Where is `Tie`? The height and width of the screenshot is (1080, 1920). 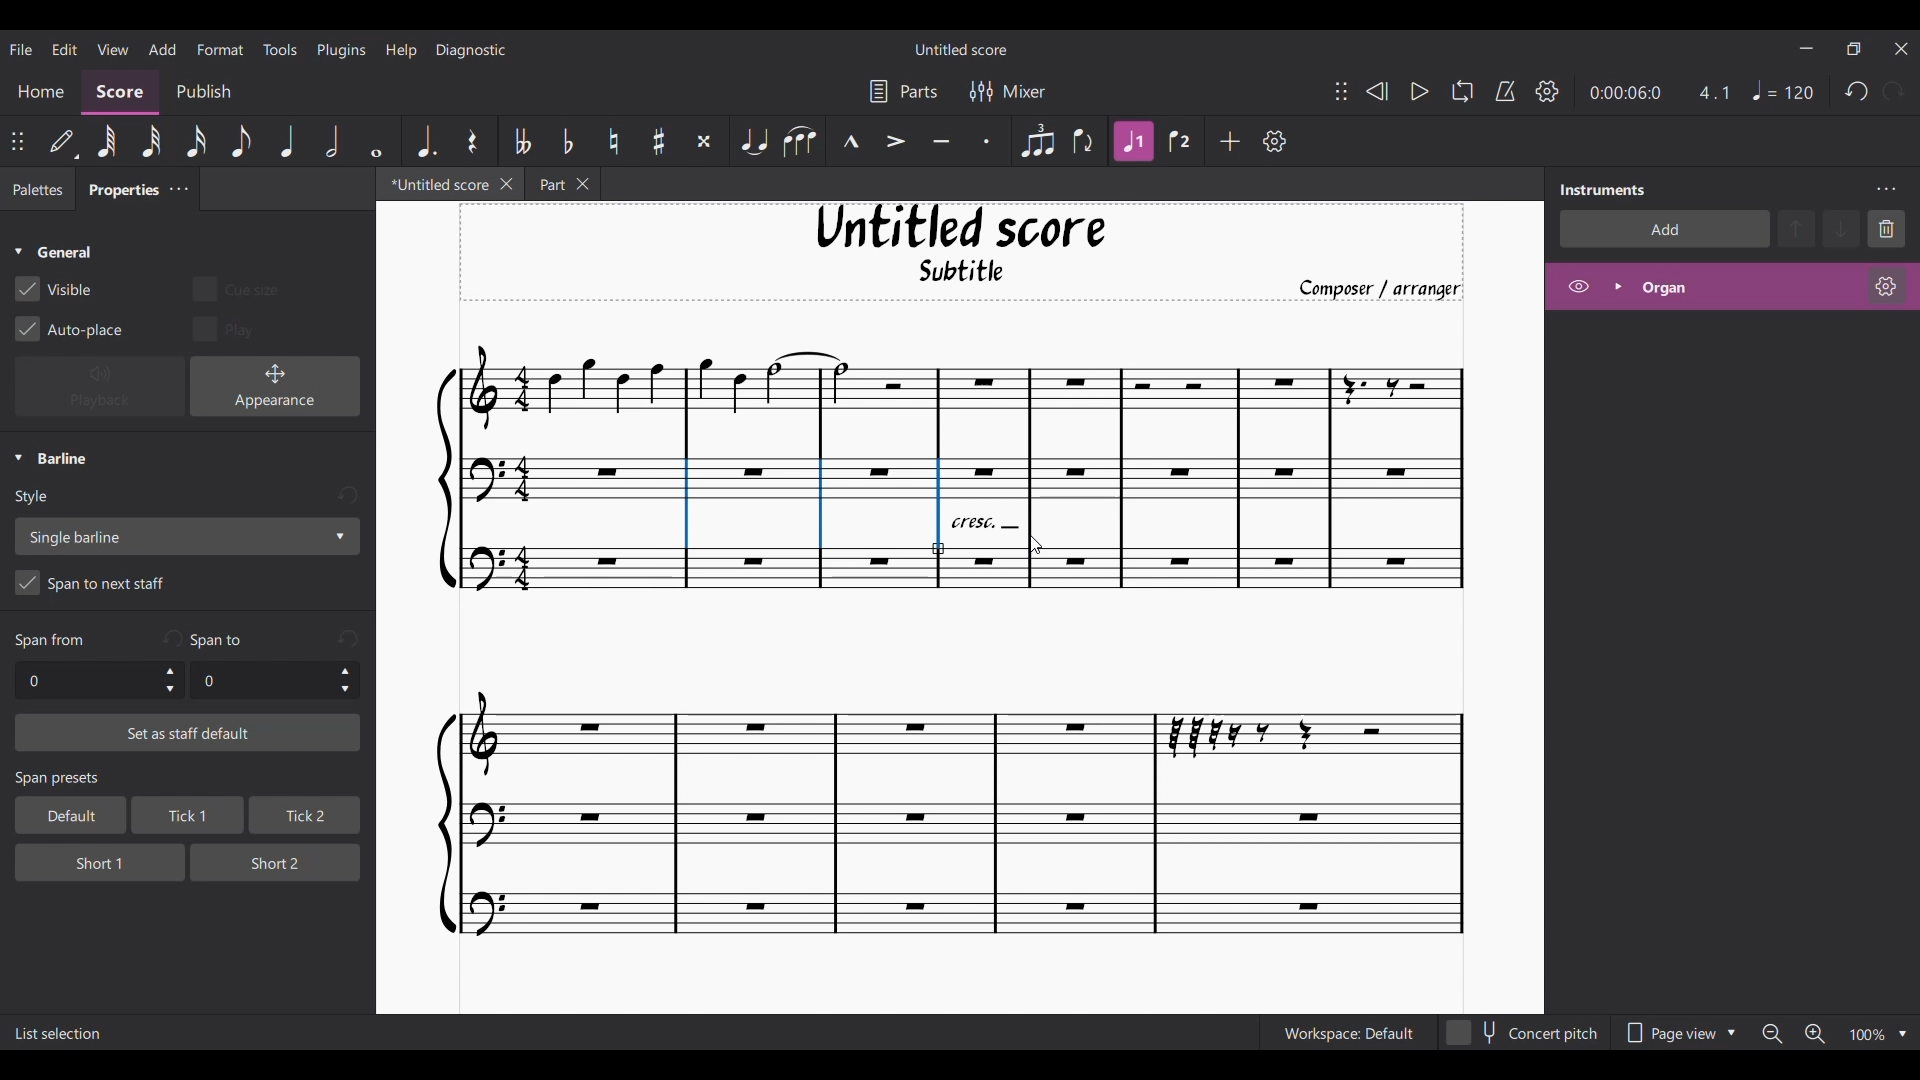
Tie is located at coordinates (753, 141).